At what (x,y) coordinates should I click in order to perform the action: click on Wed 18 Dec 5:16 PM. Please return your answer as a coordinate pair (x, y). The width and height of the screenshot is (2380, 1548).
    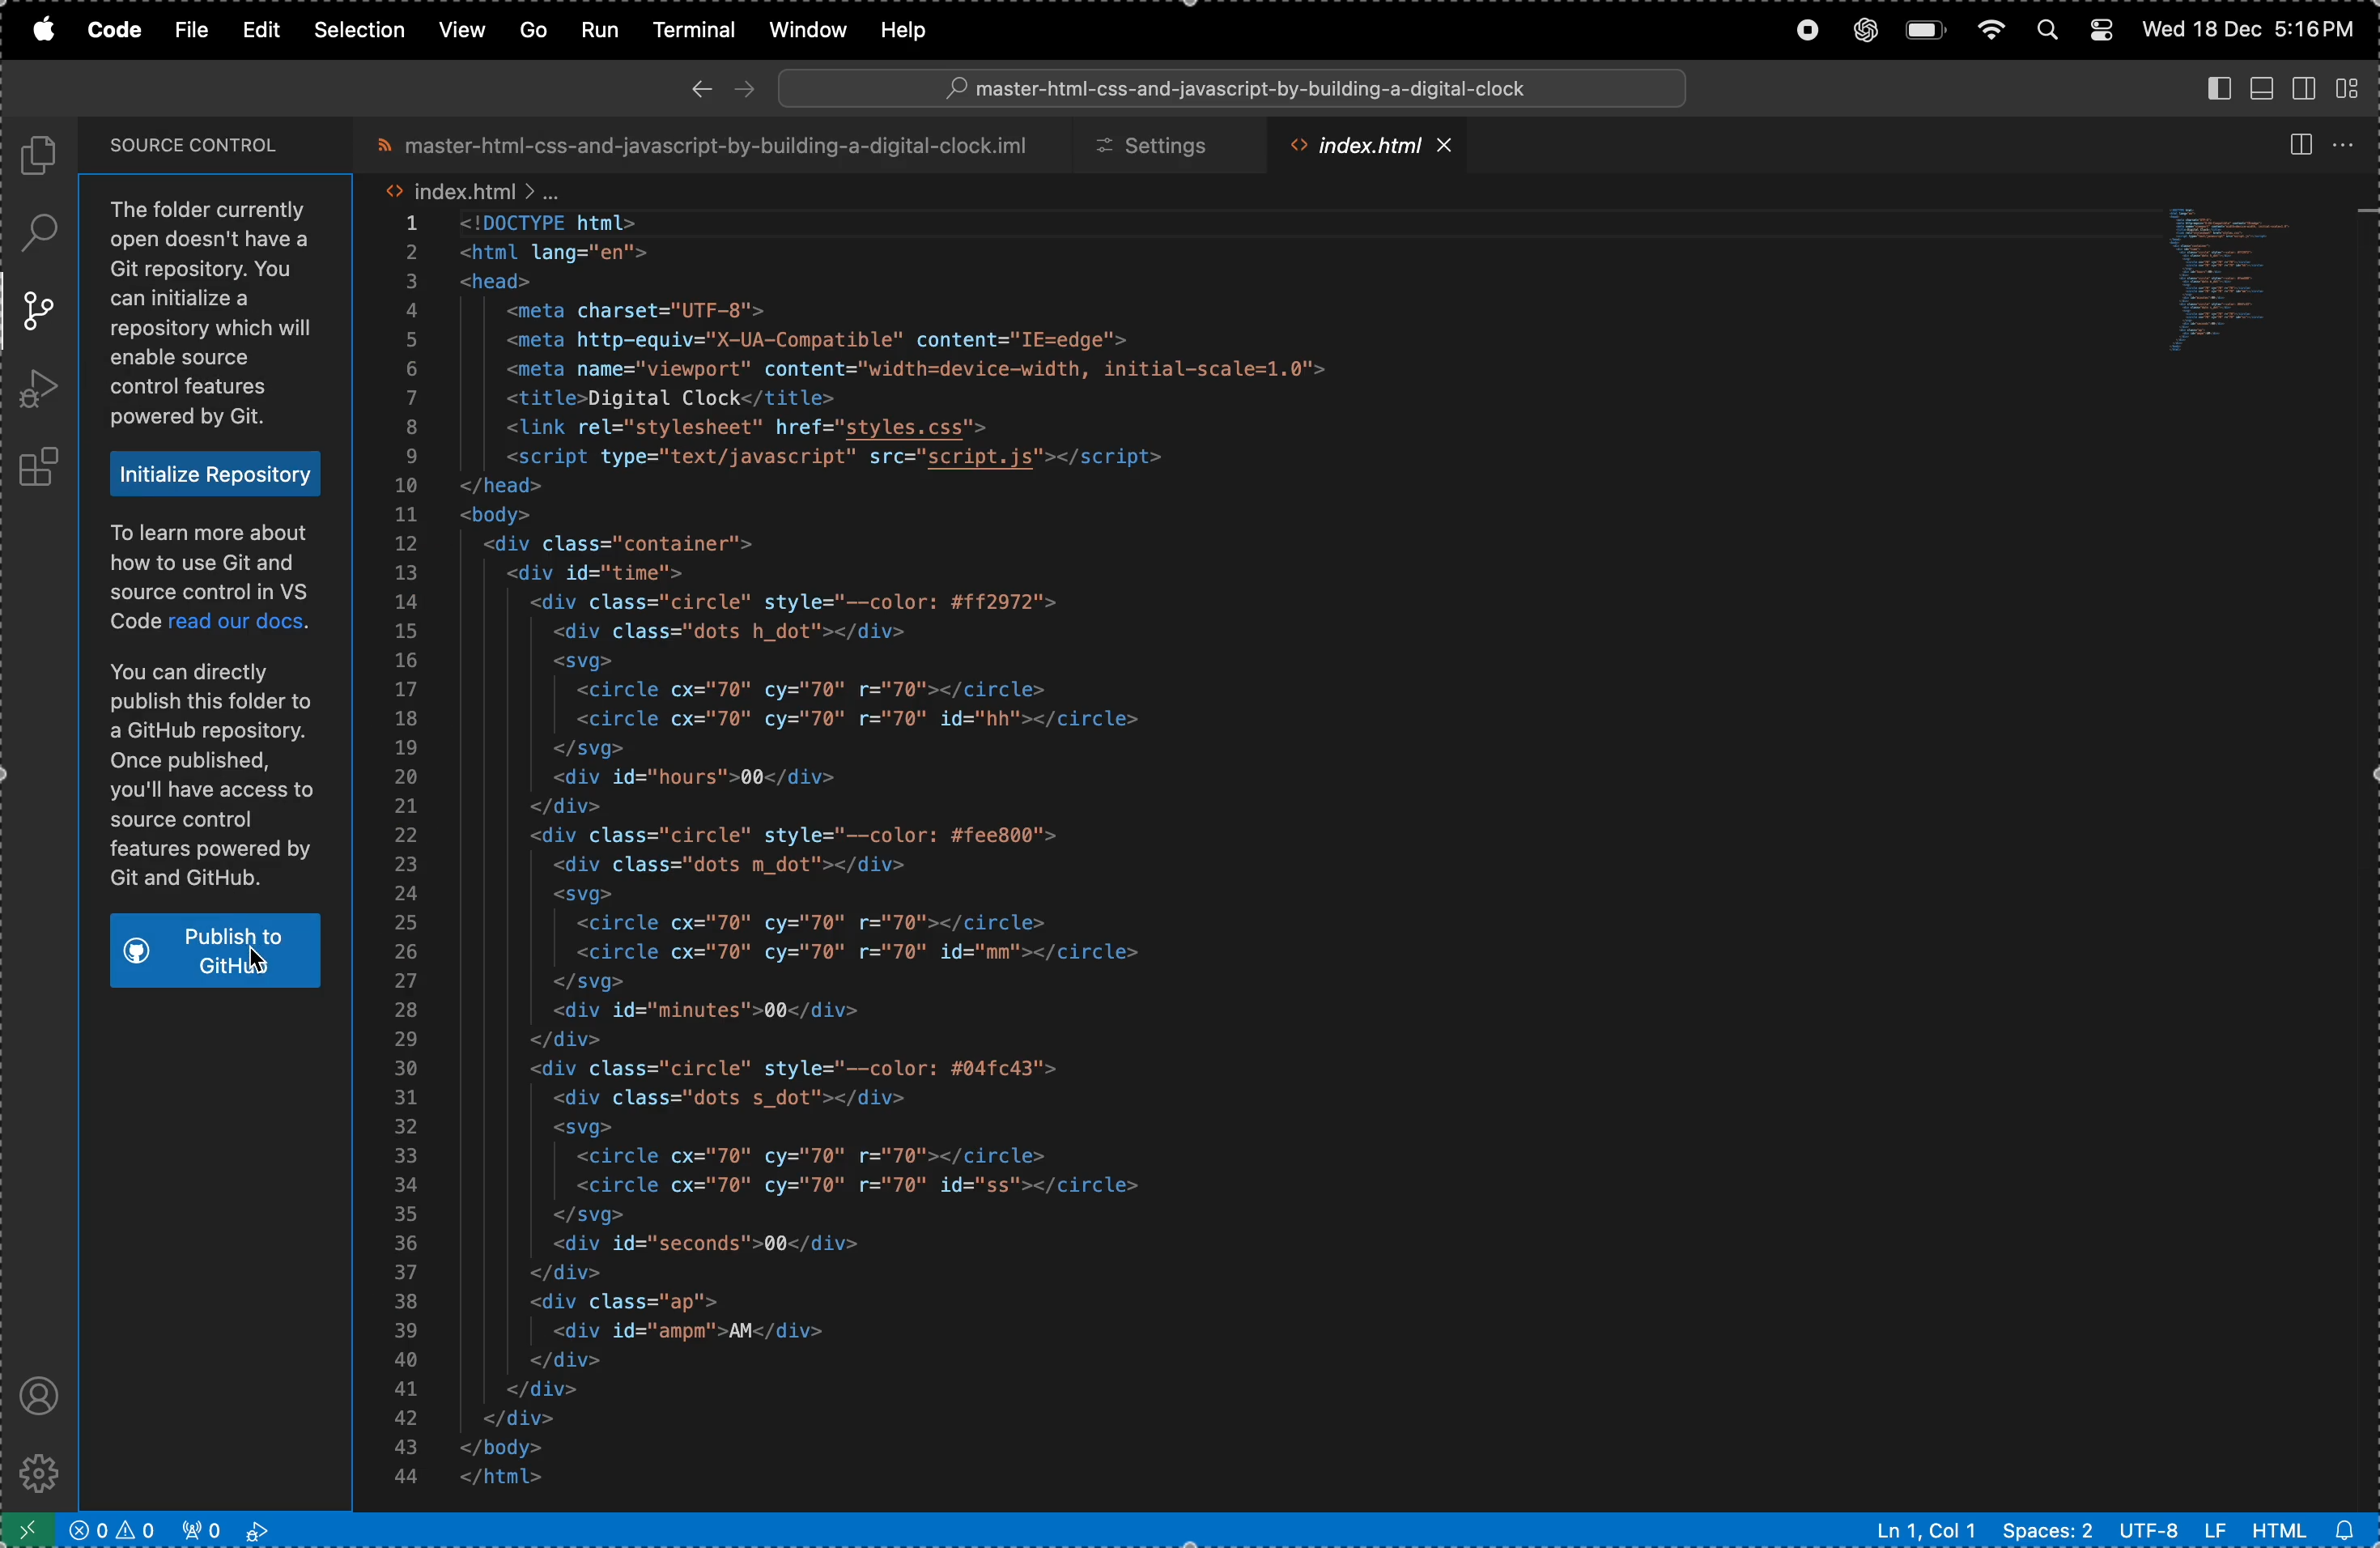
    Looking at the image, I should click on (2246, 27).